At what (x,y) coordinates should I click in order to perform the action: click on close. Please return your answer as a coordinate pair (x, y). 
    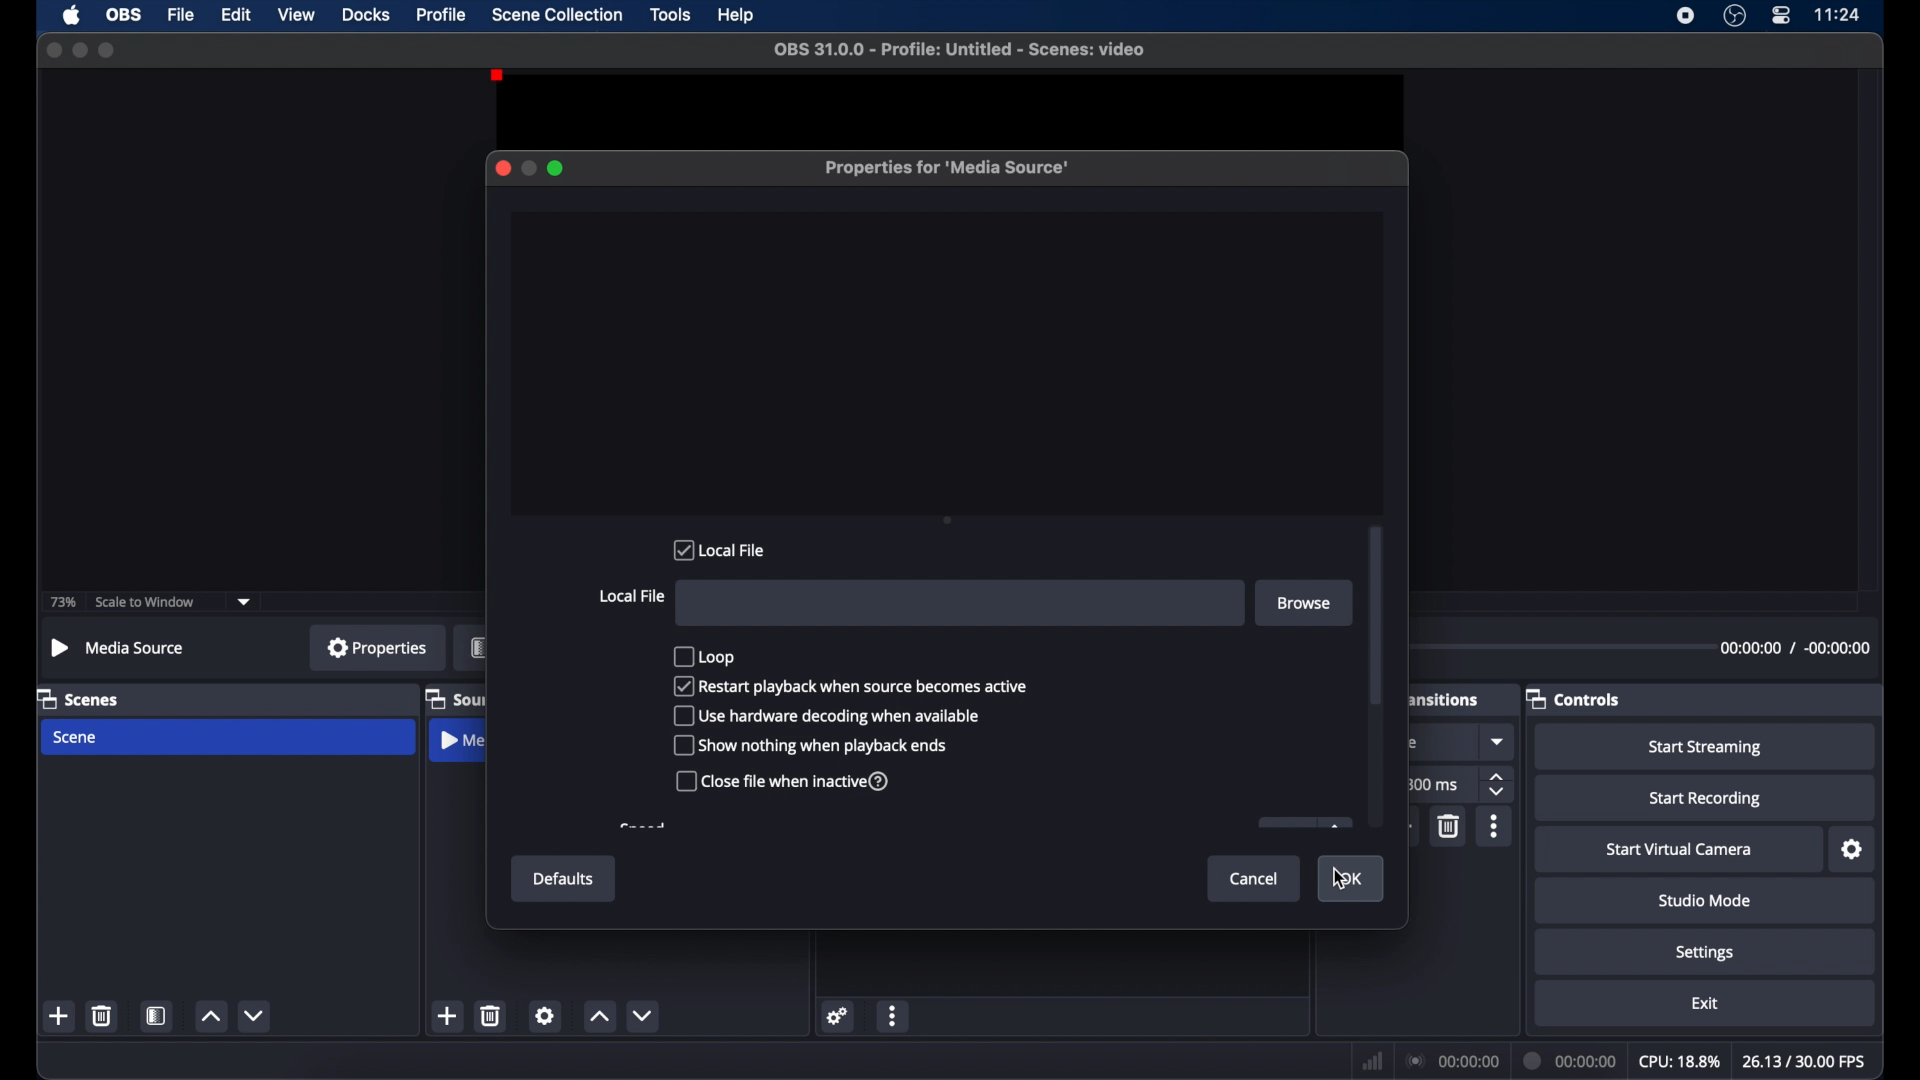
    Looking at the image, I should click on (53, 50).